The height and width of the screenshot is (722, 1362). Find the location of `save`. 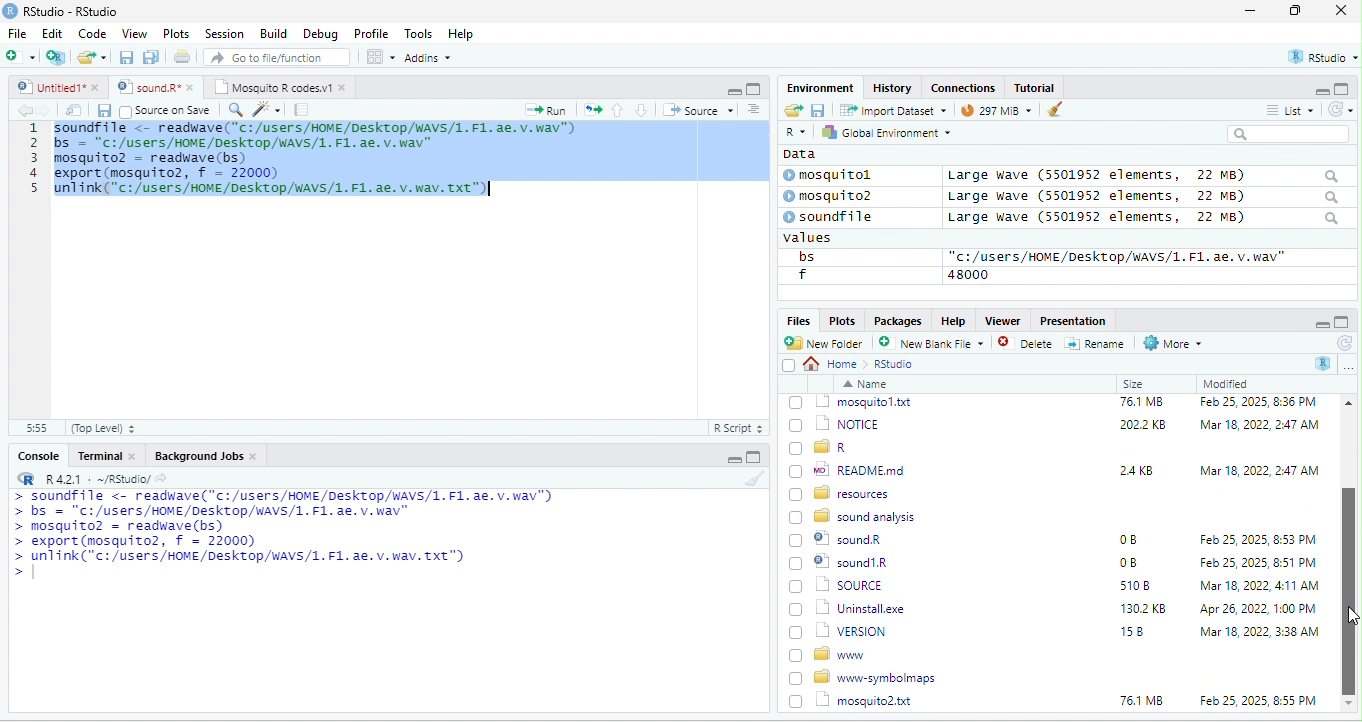

save is located at coordinates (103, 110).